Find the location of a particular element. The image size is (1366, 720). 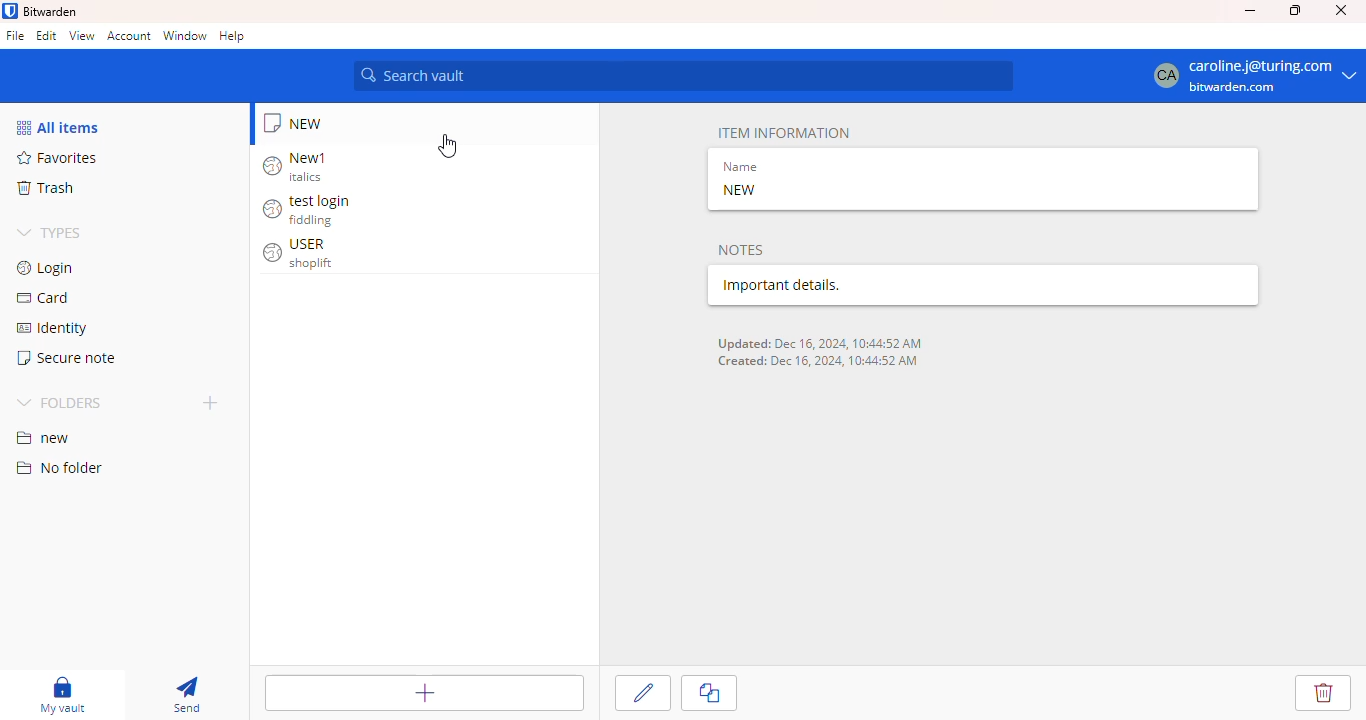

cursor is located at coordinates (447, 146).